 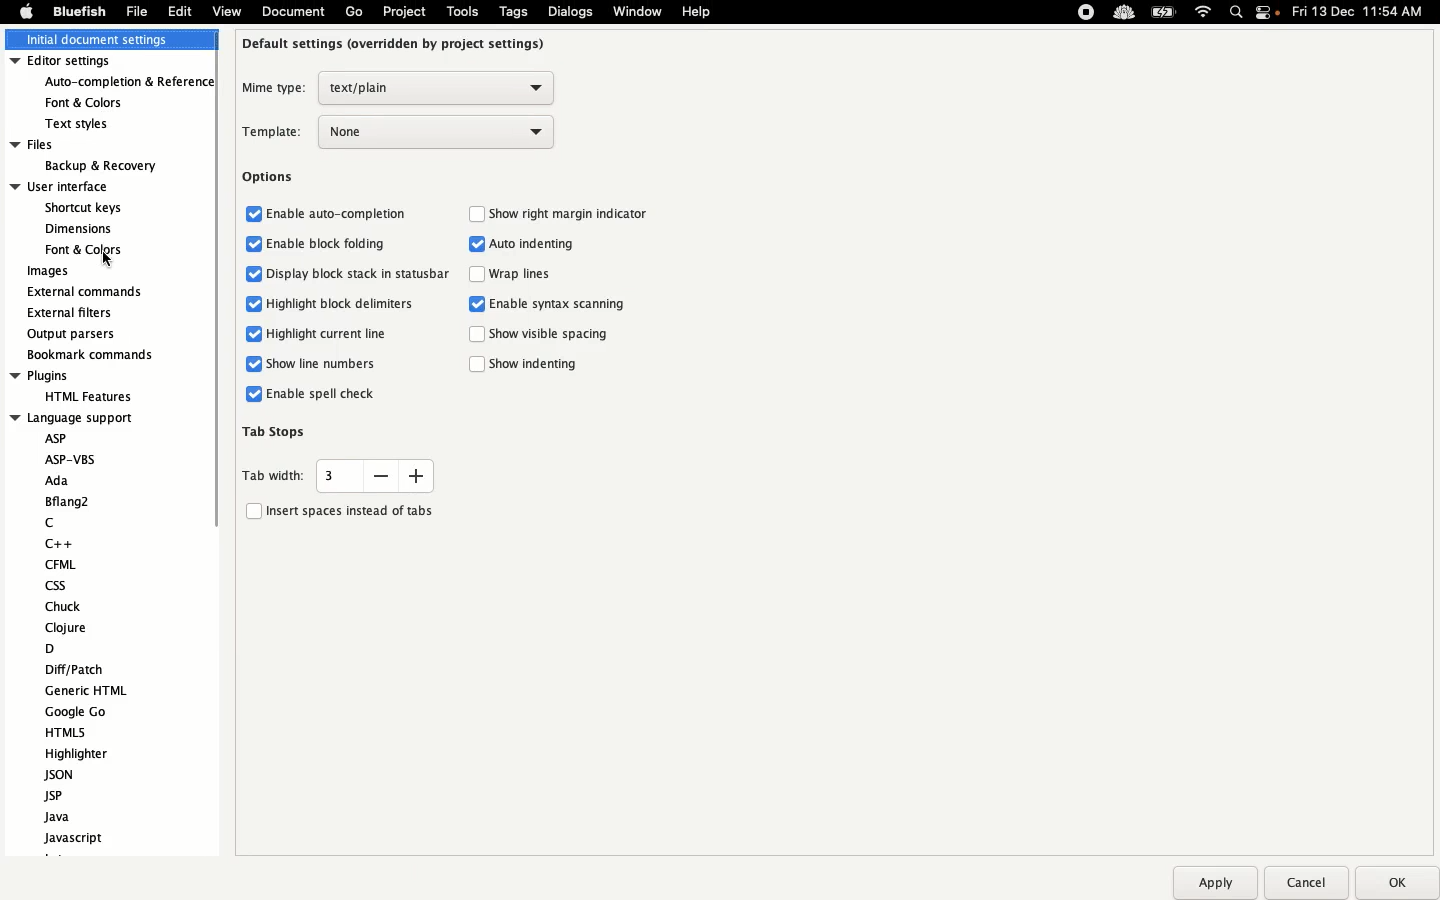 I want to click on Dialogs, so click(x=570, y=11).